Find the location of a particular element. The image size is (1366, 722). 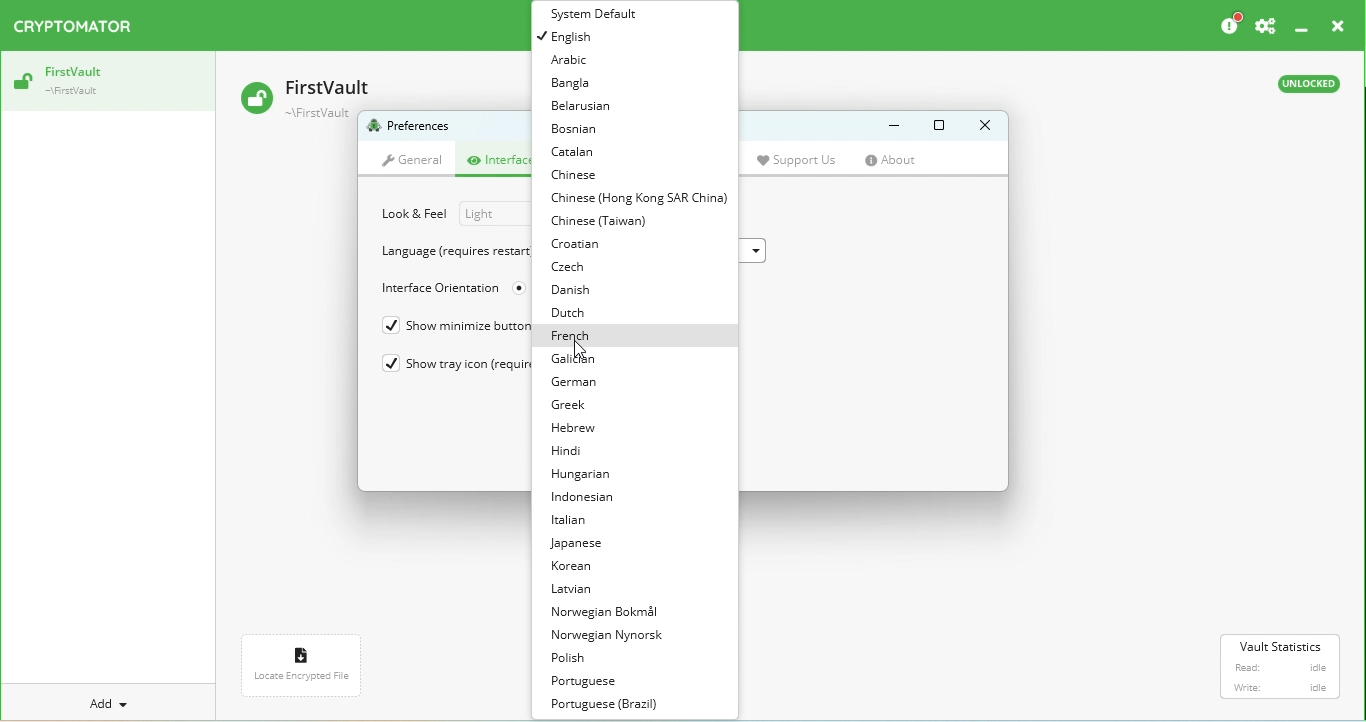

Chinese is located at coordinates (582, 176).